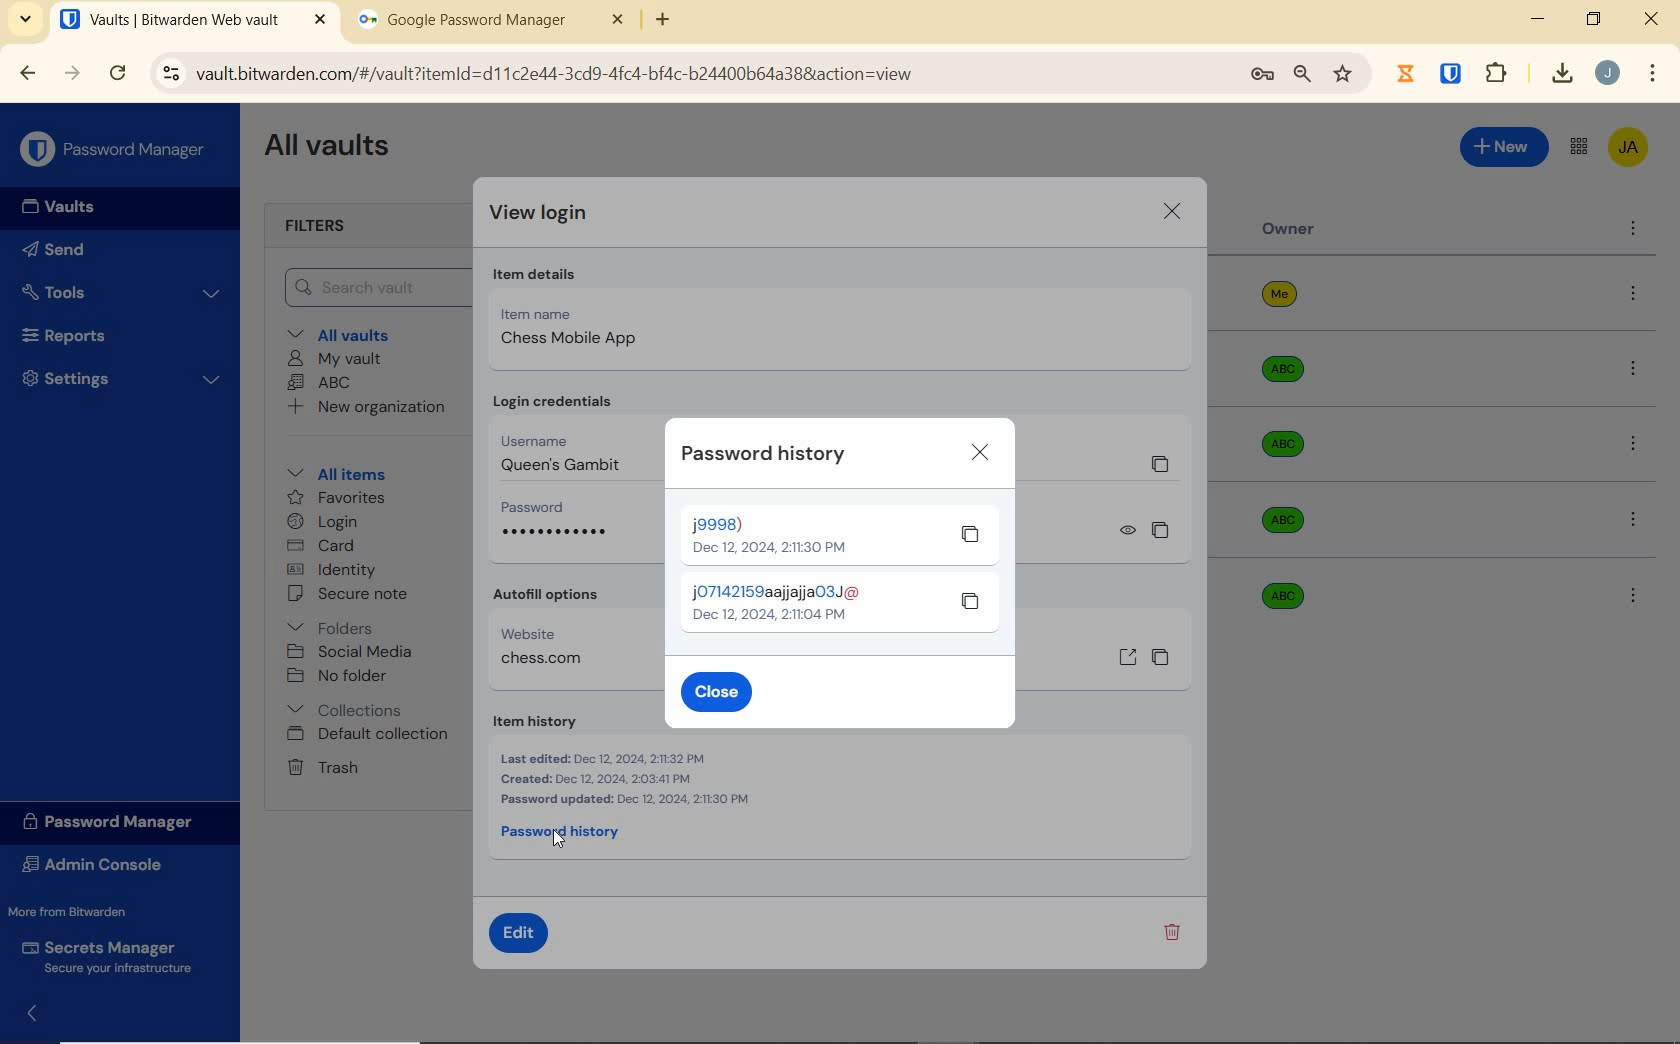 The image size is (1680, 1044). I want to click on Item name, so click(549, 313).